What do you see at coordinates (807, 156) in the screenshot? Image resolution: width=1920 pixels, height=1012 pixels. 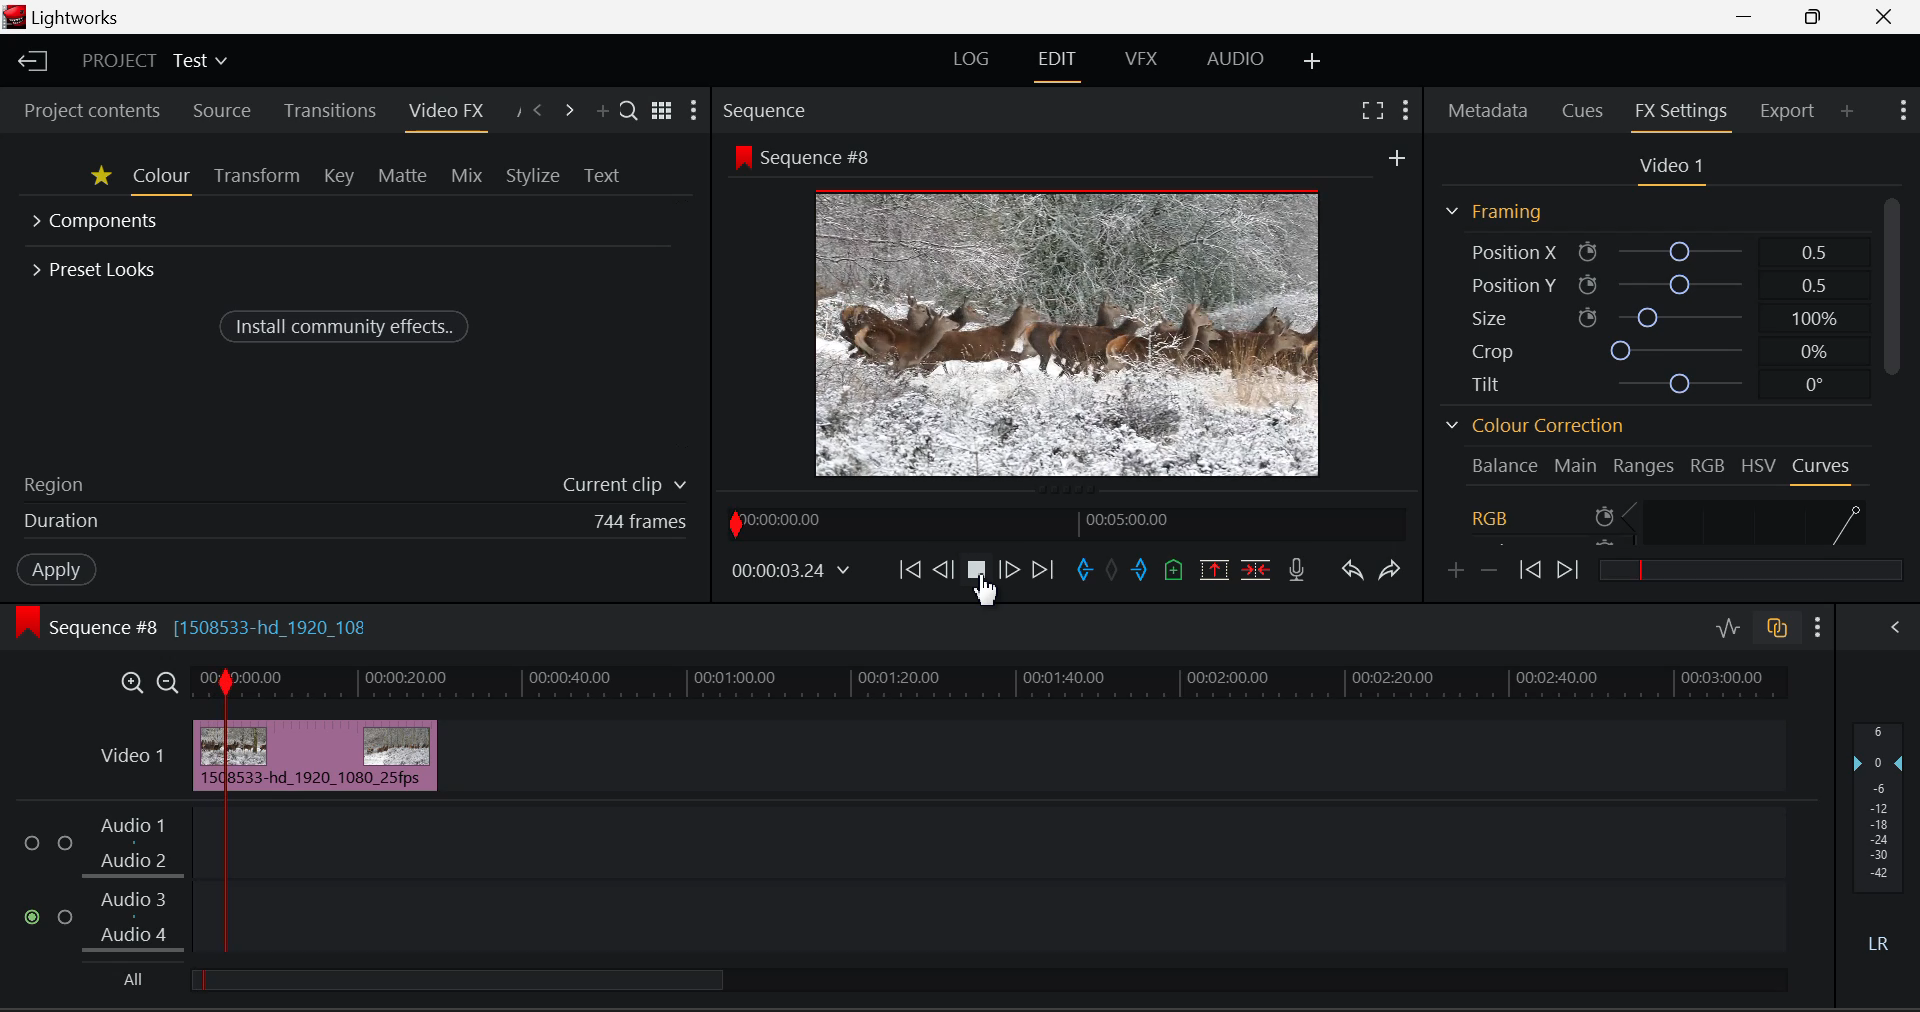 I see `Sequence #8` at bounding box center [807, 156].